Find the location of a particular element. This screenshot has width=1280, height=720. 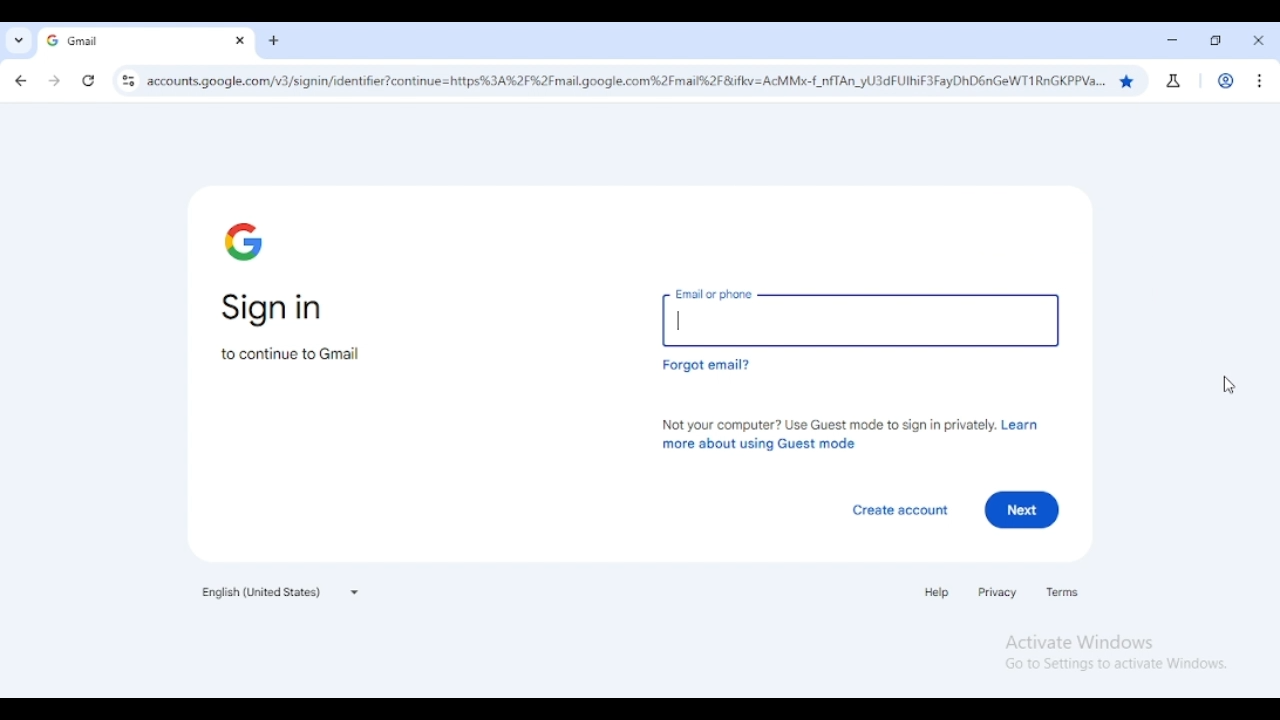

cursor is located at coordinates (1229, 386).